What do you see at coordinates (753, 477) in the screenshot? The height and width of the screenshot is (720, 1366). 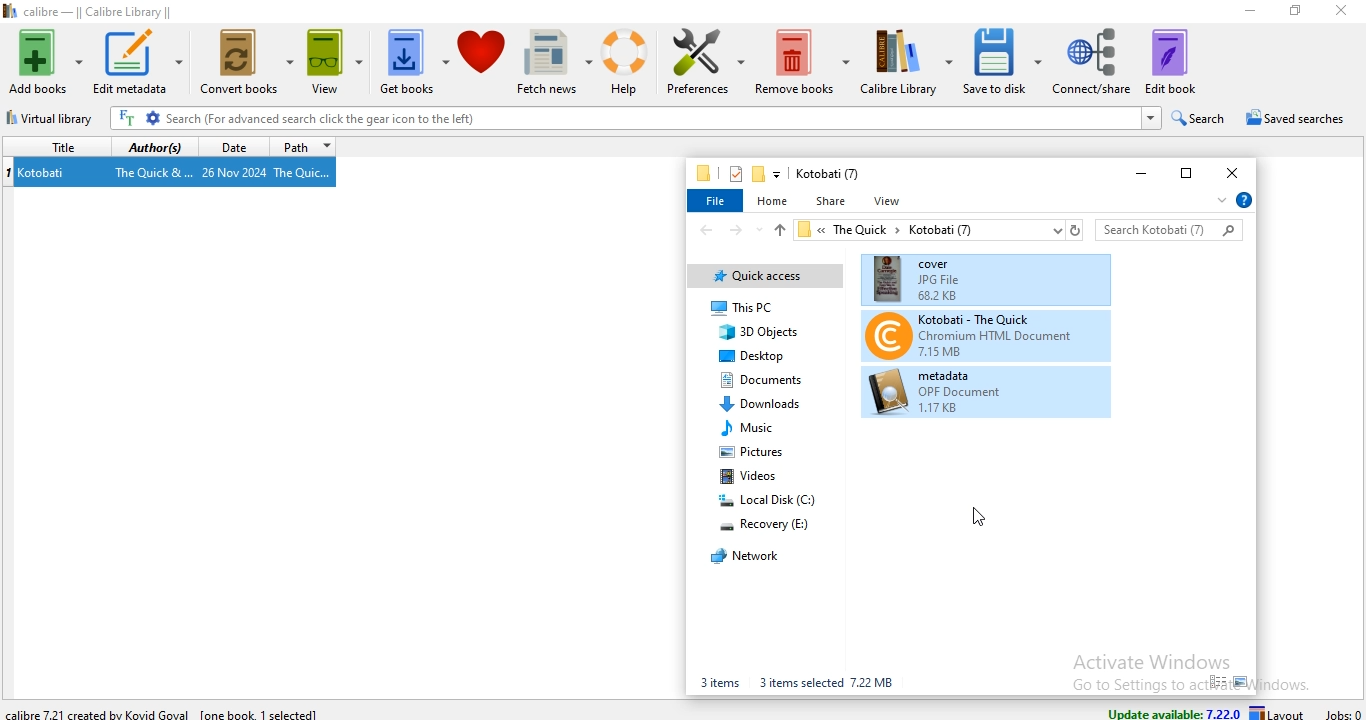 I see `videos` at bounding box center [753, 477].